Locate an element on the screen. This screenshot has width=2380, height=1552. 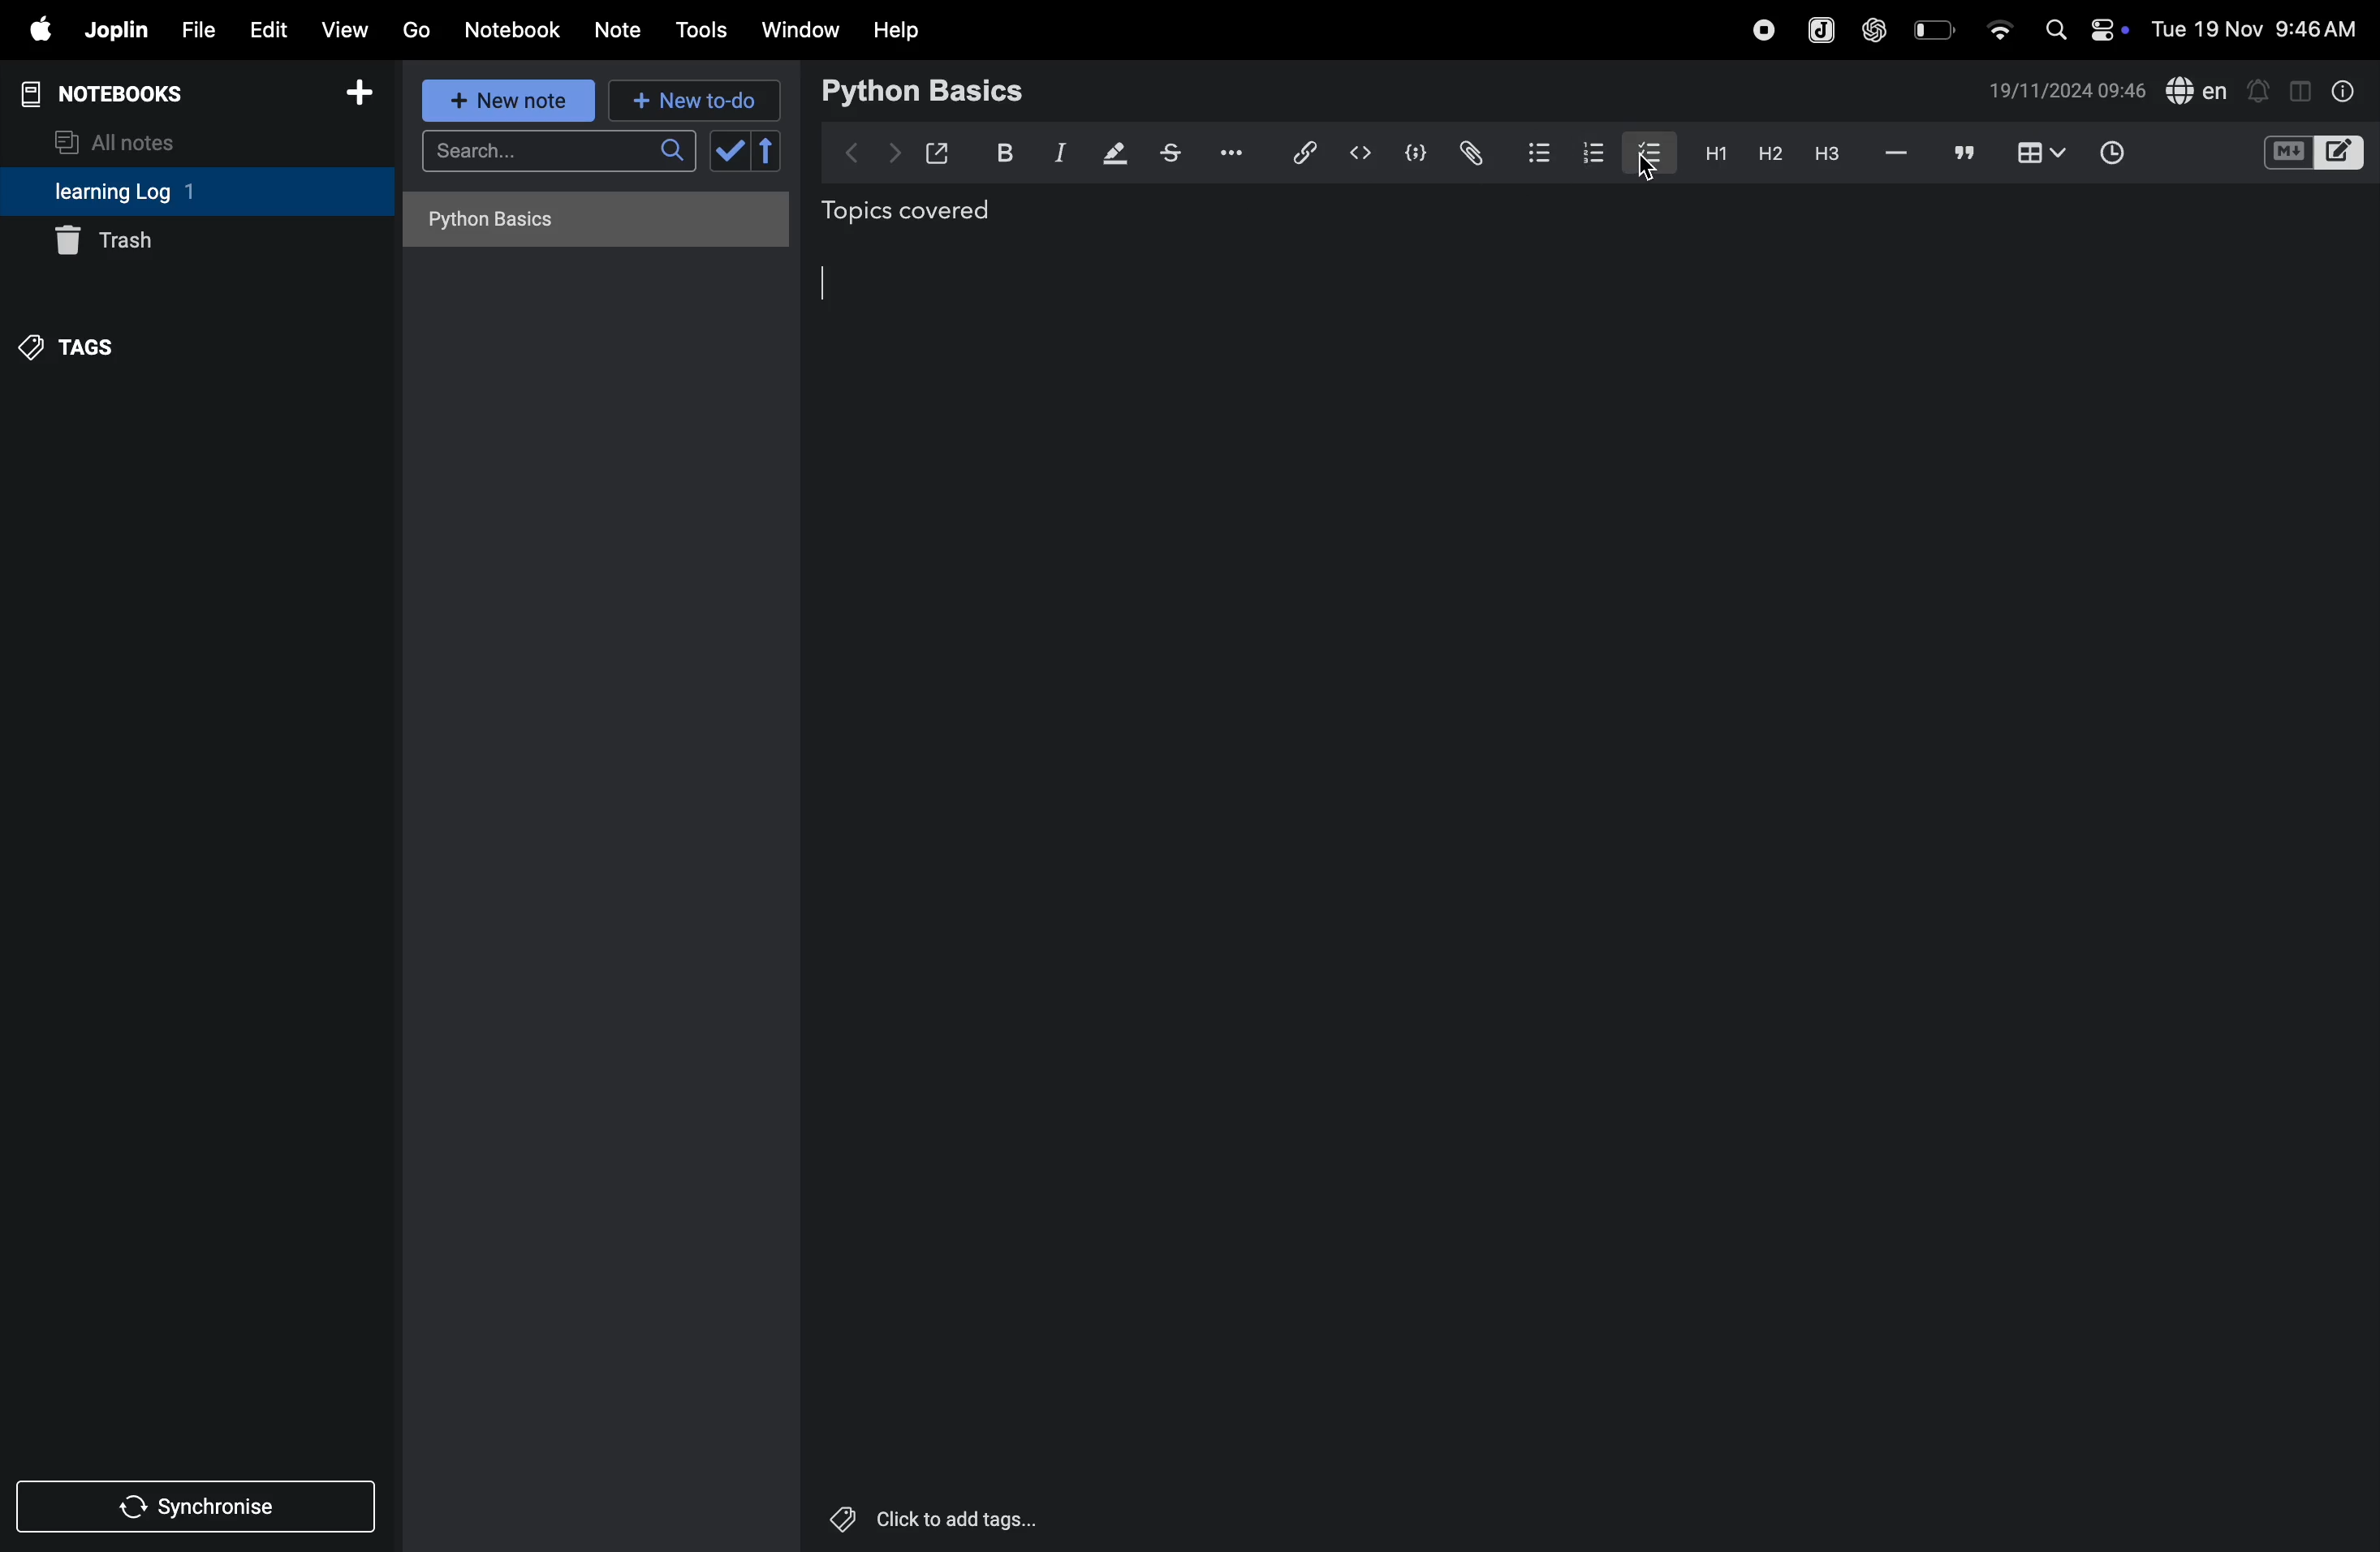
check box is located at coordinates (750, 151).